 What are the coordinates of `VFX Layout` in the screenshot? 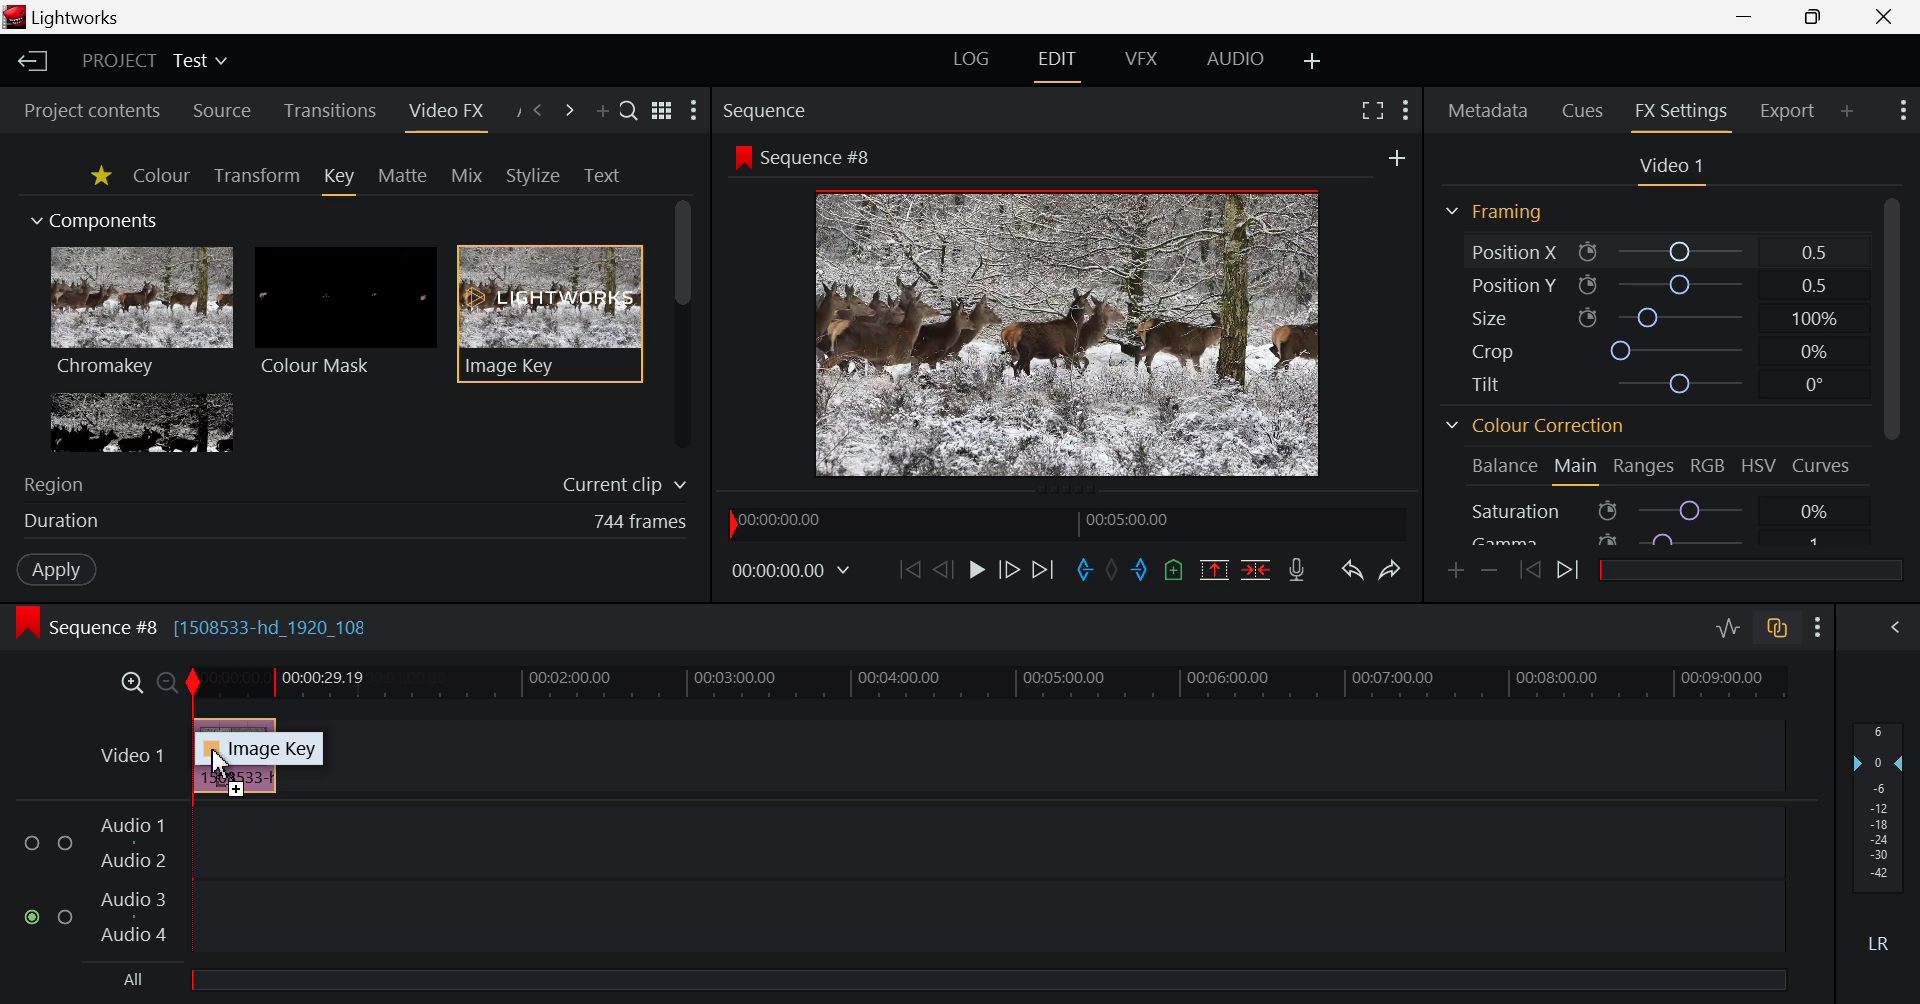 It's located at (1139, 62).